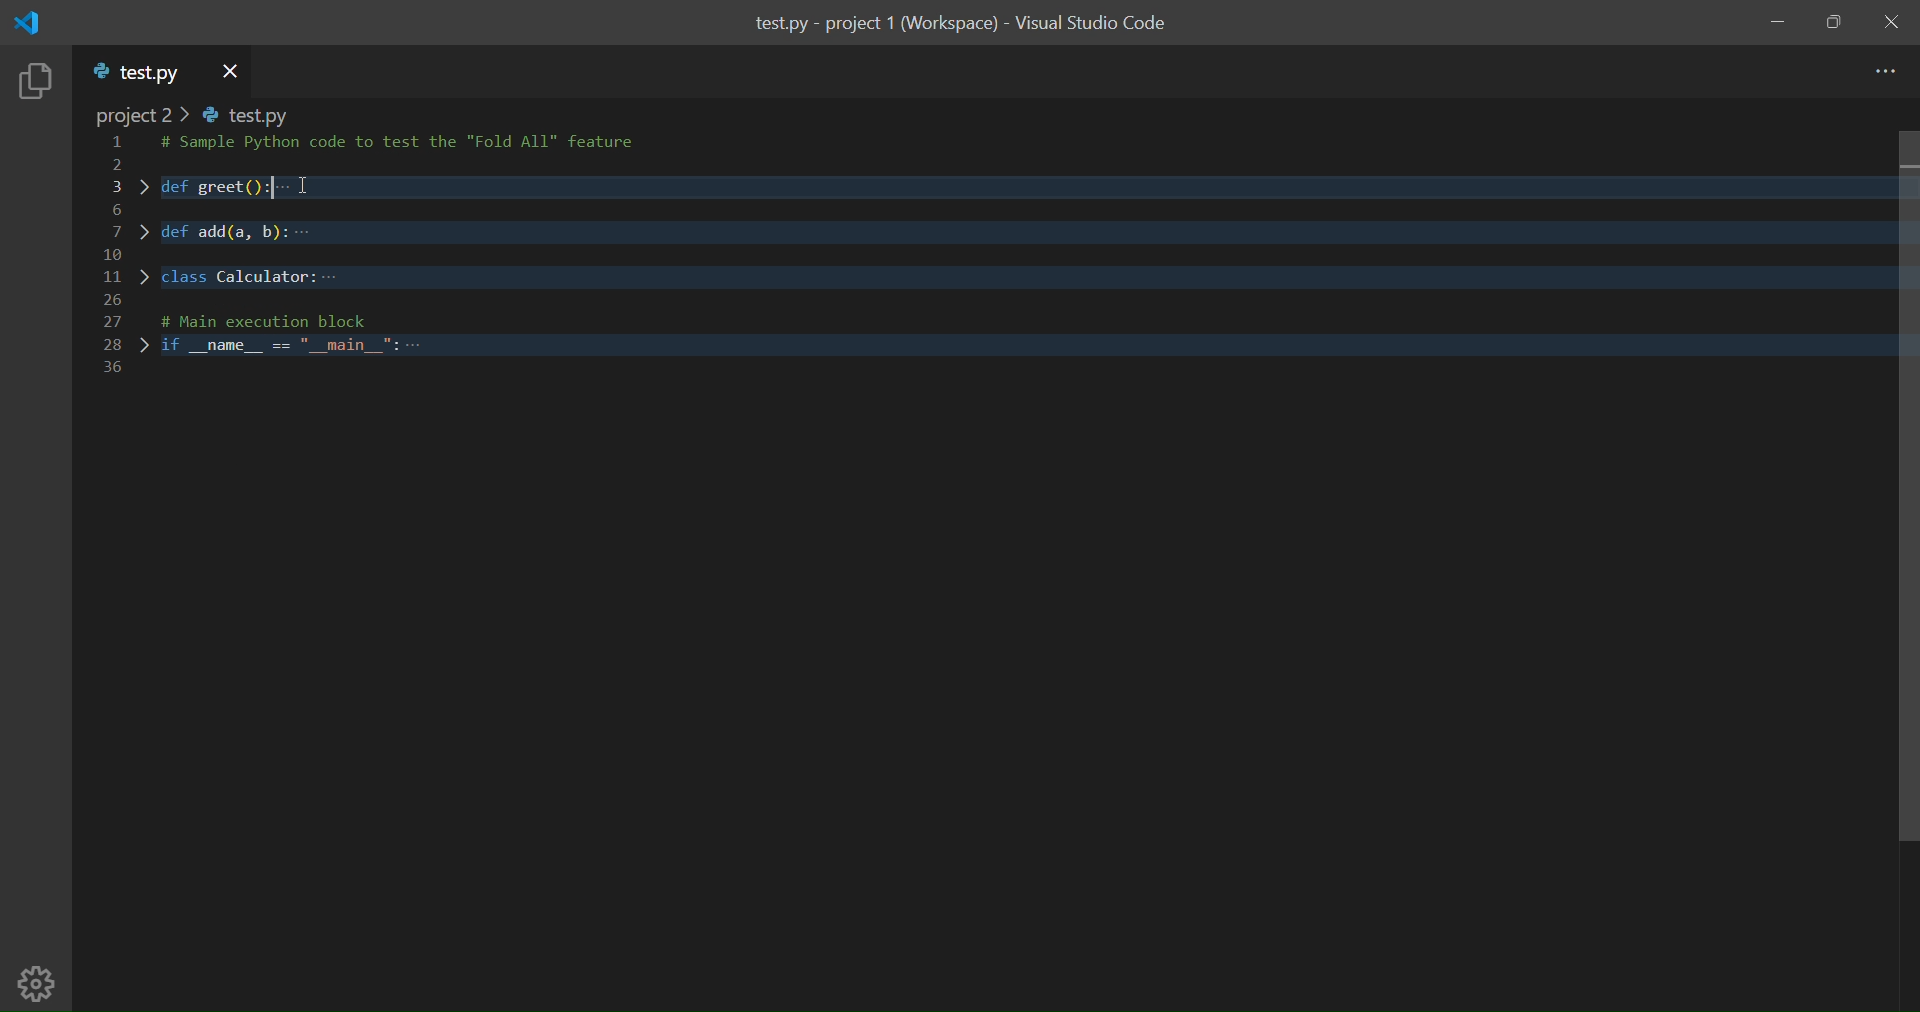 This screenshot has width=1920, height=1012. Describe the element at coordinates (1835, 23) in the screenshot. I see `maximize` at that location.